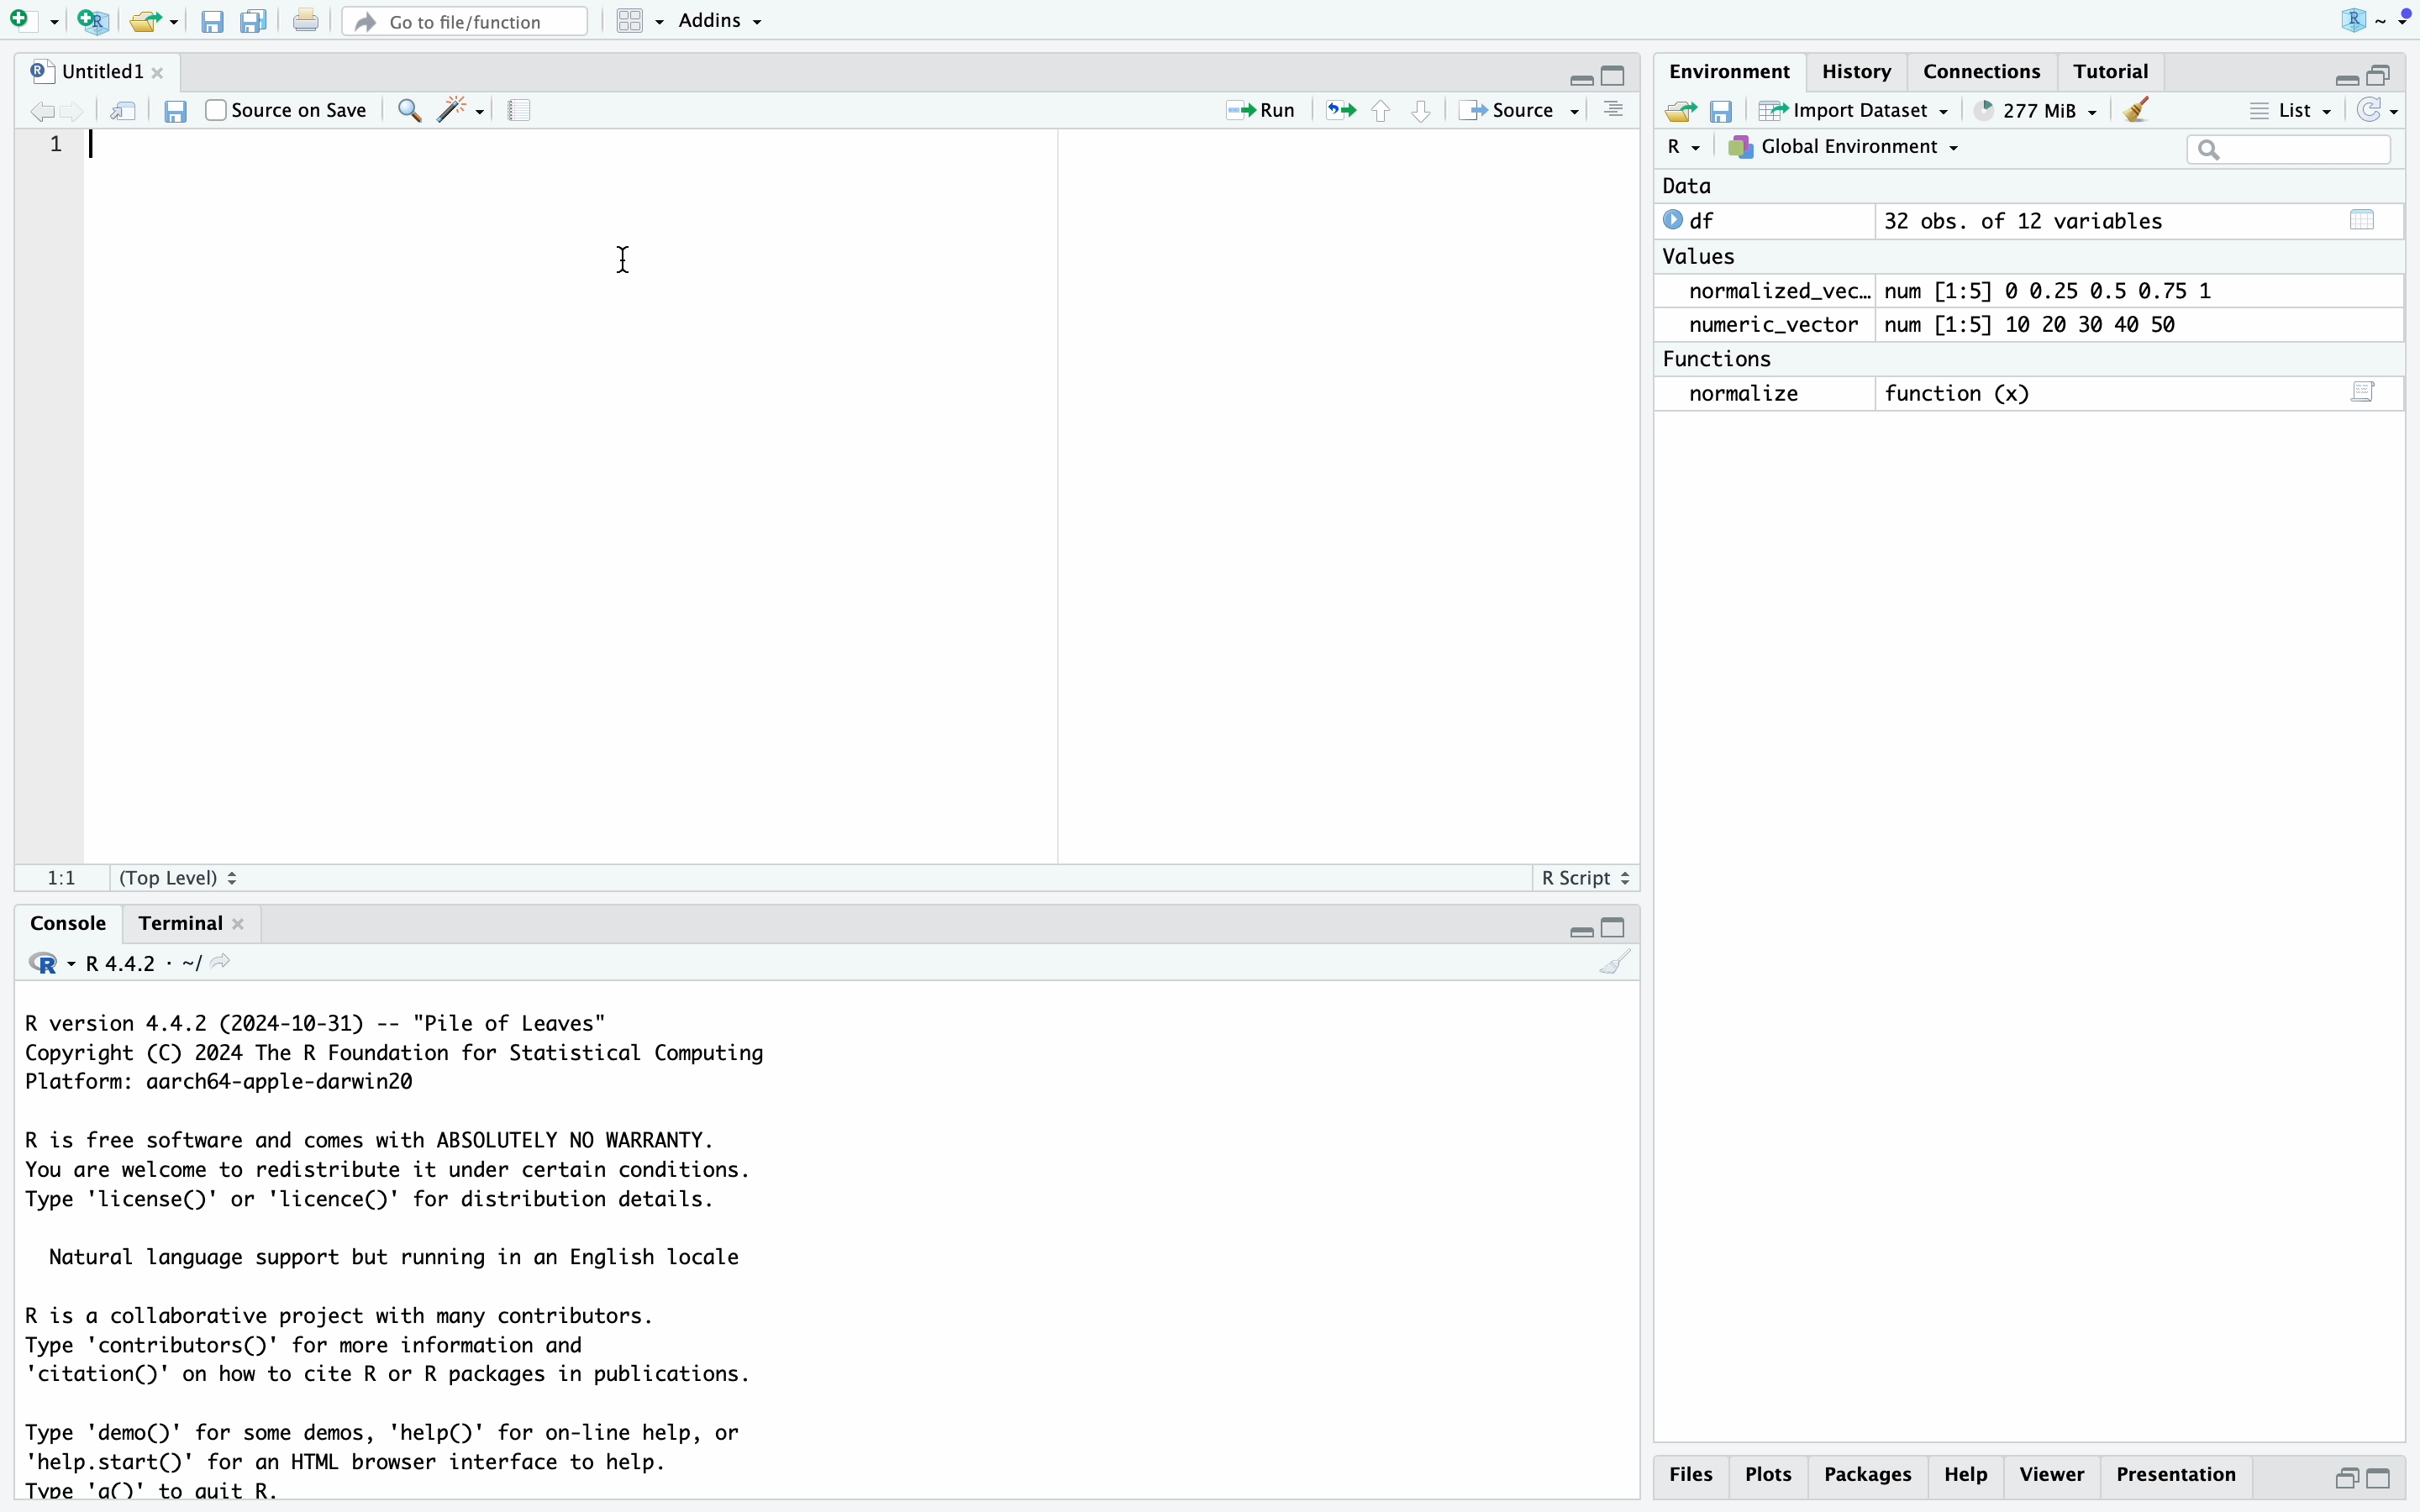  What do you see at coordinates (1726, 357) in the screenshot?
I see `Functions` at bounding box center [1726, 357].